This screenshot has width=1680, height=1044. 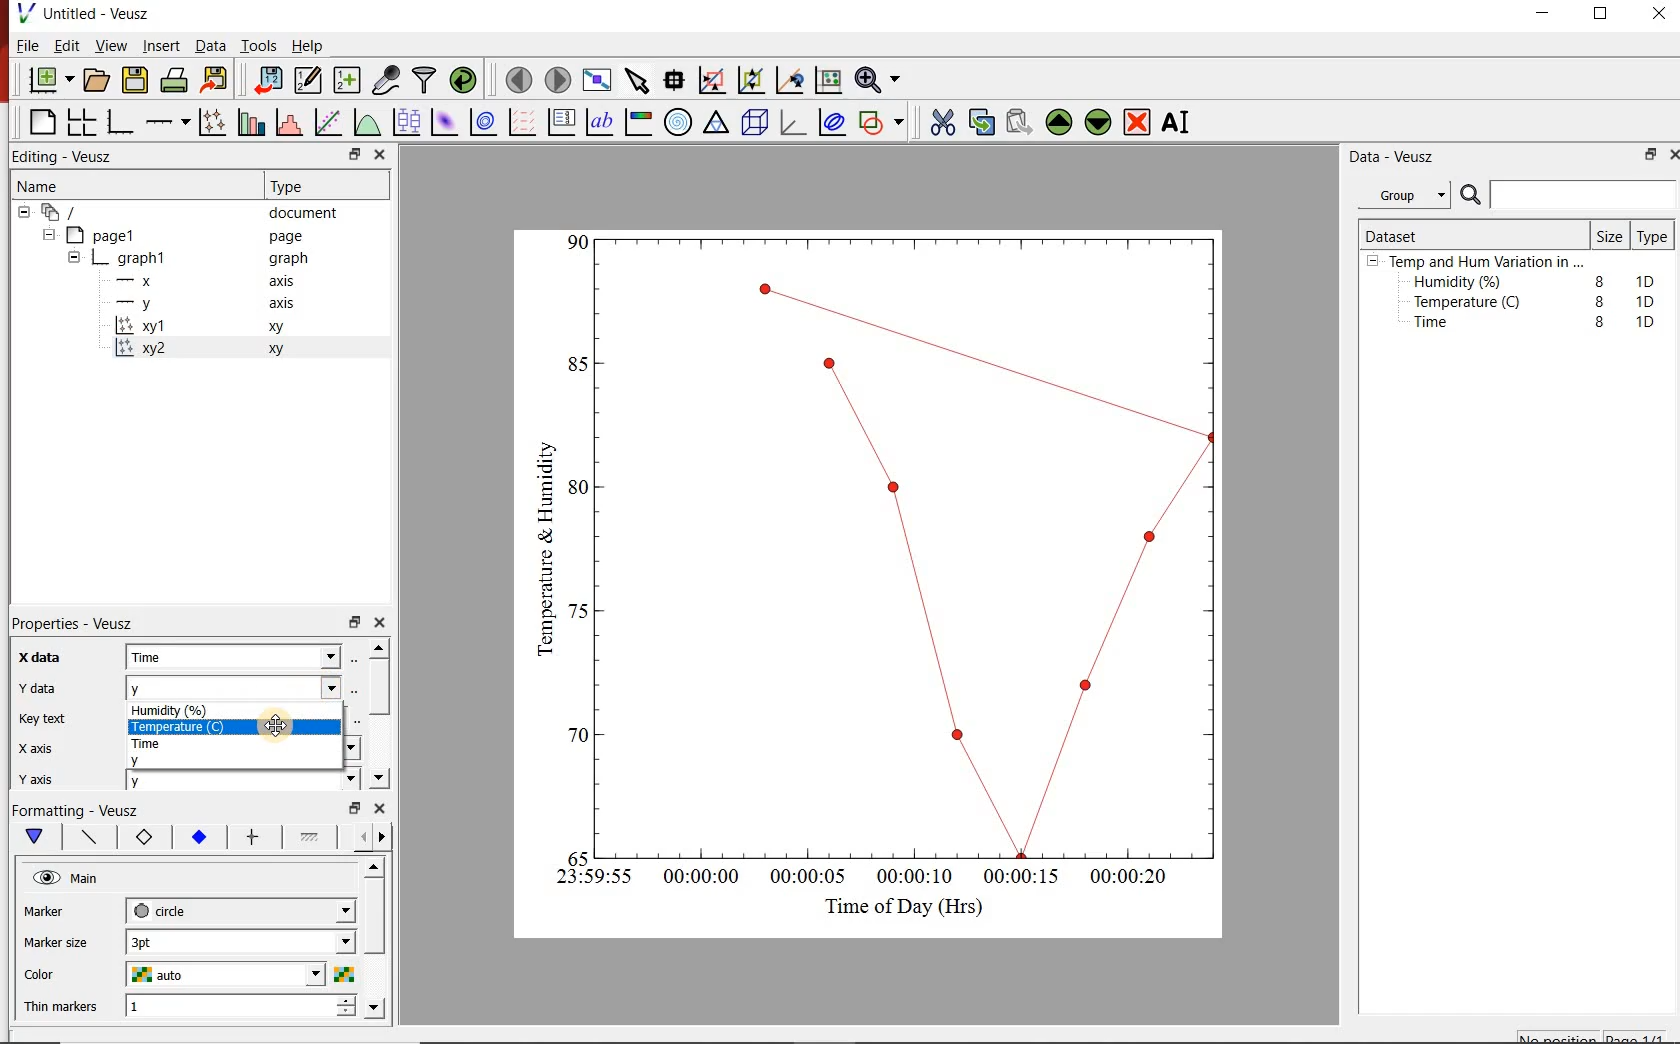 What do you see at coordinates (1596, 278) in the screenshot?
I see `8` at bounding box center [1596, 278].